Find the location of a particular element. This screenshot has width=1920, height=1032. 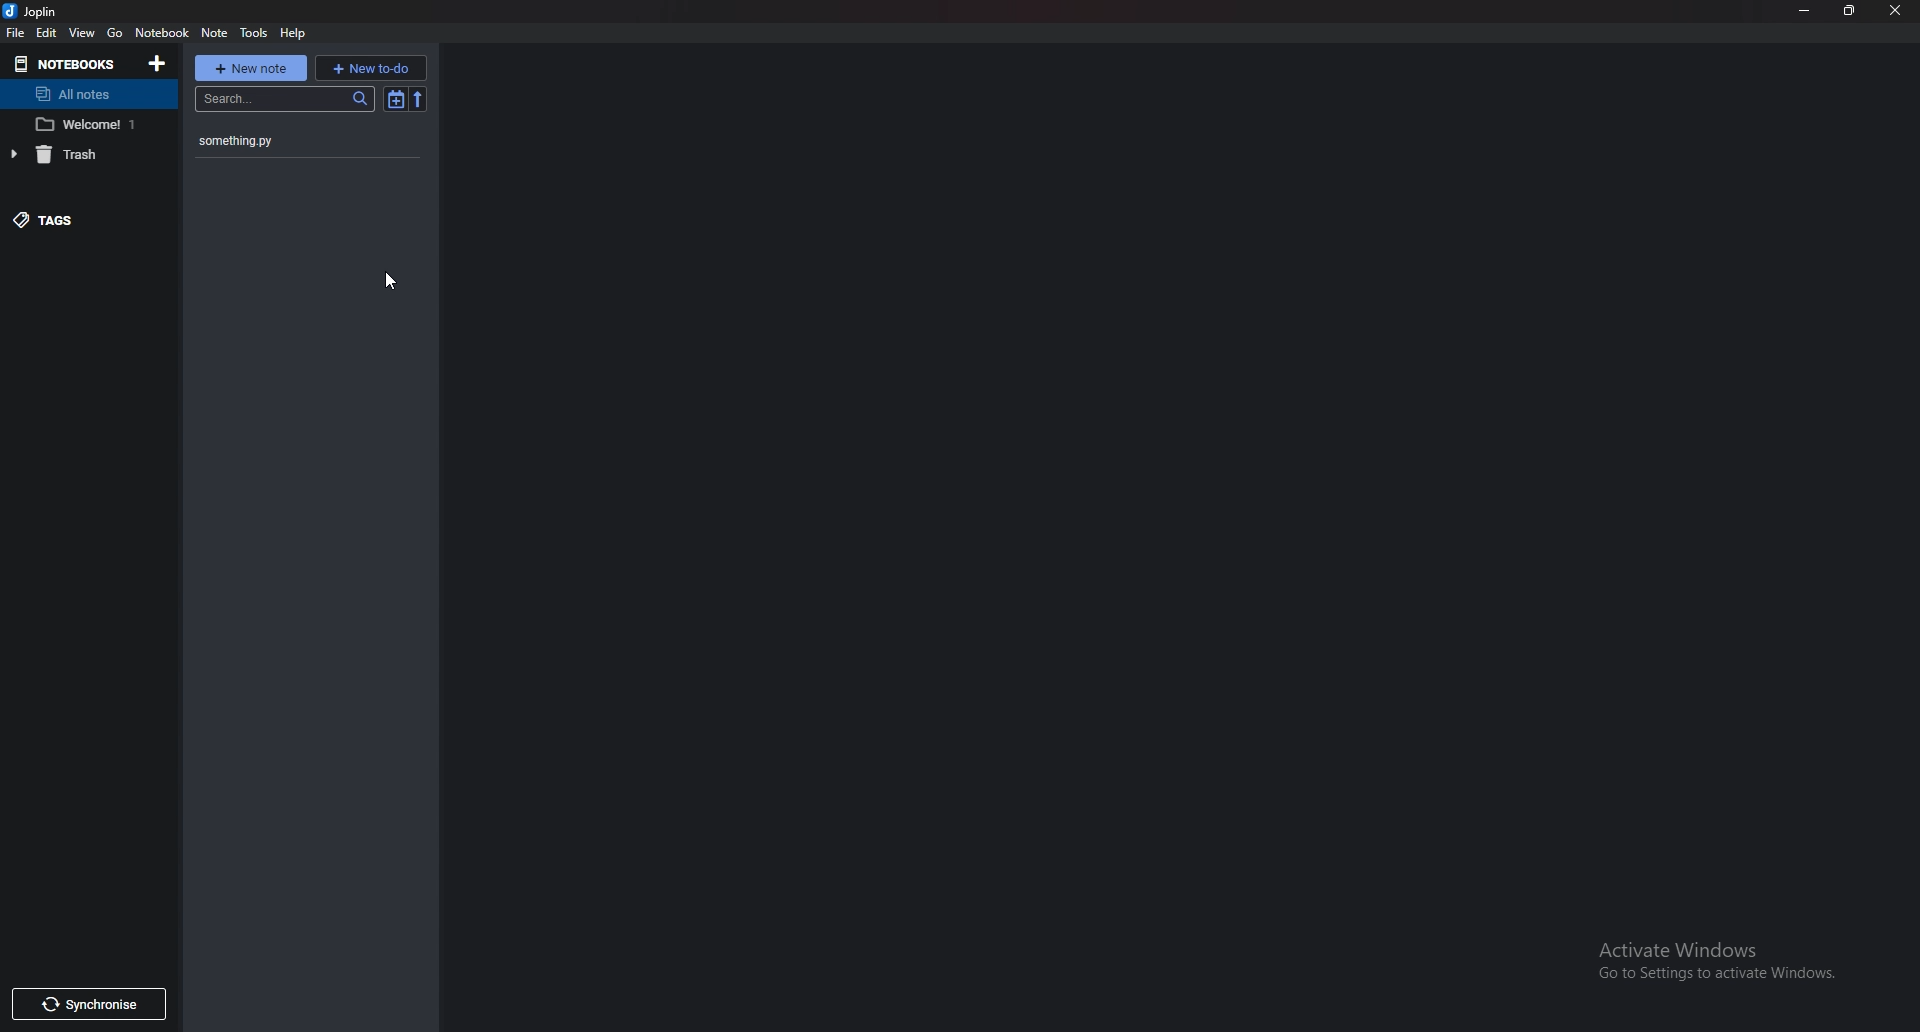

Notebook is located at coordinates (161, 32).